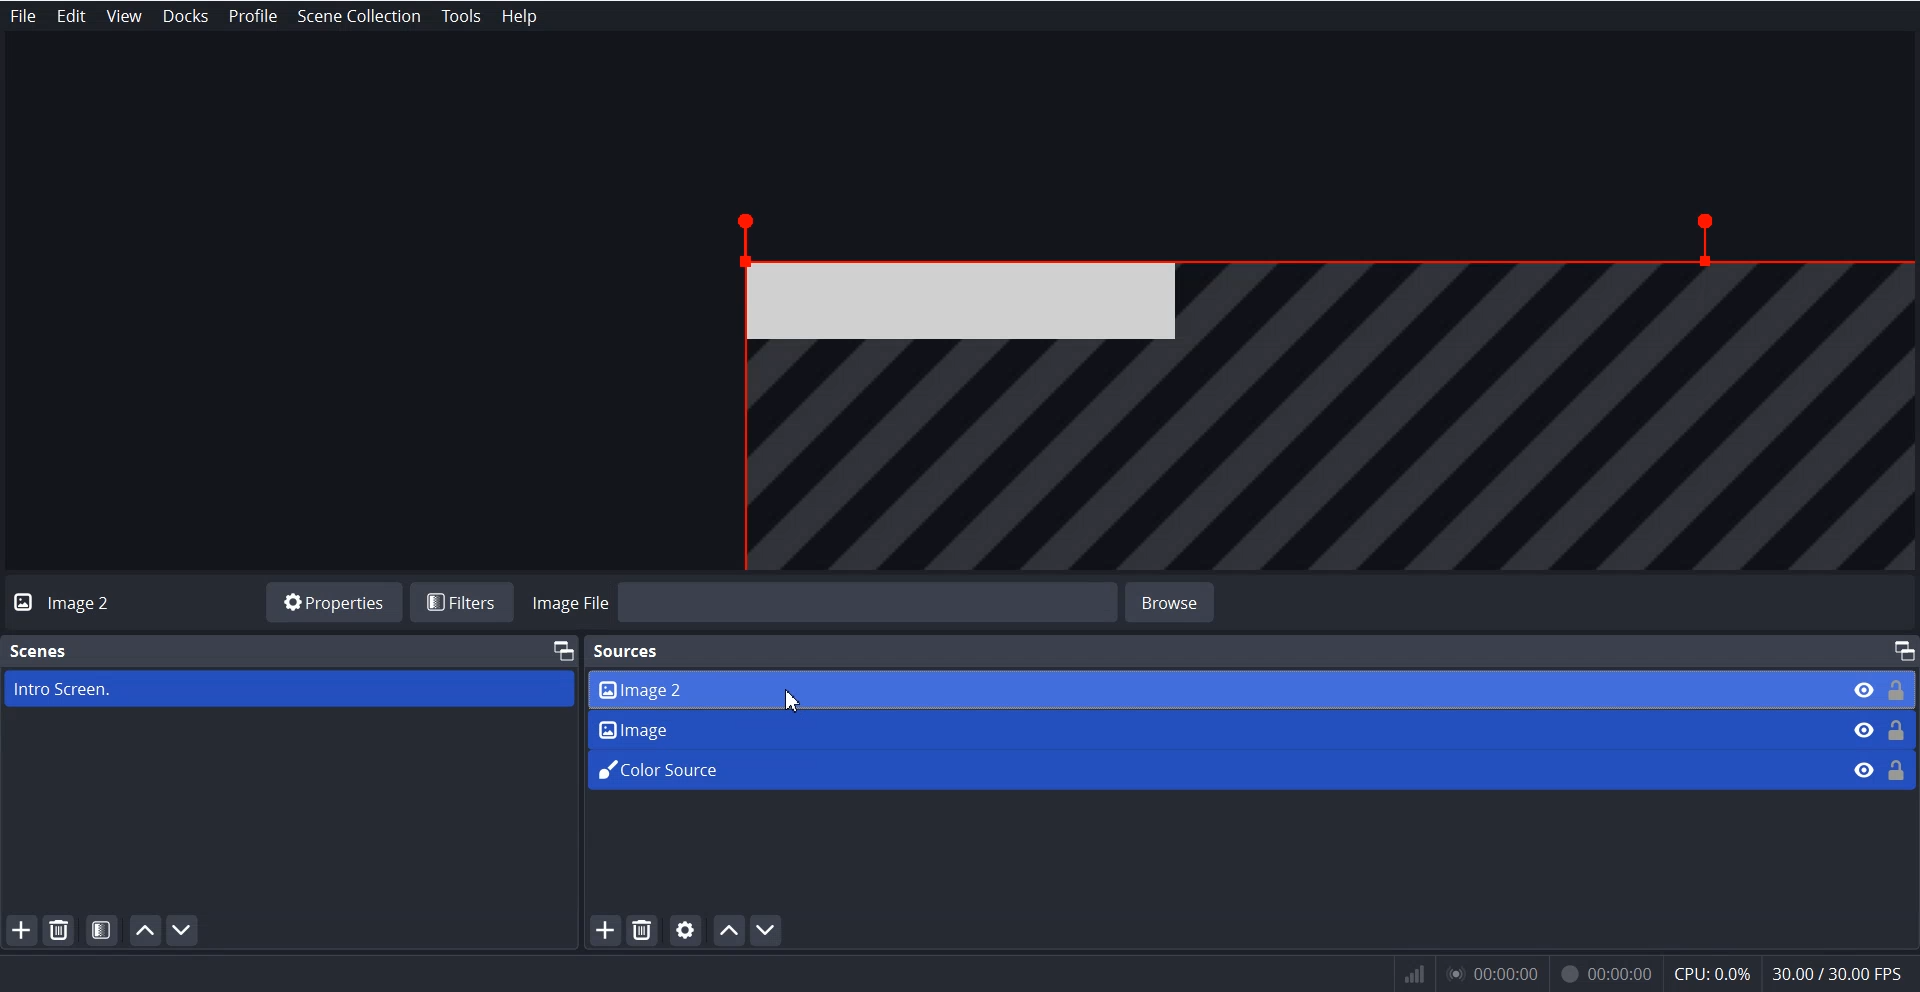 This screenshot has width=1920, height=992. Describe the element at coordinates (103, 929) in the screenshot. I see `Open scene Filters` at that location.